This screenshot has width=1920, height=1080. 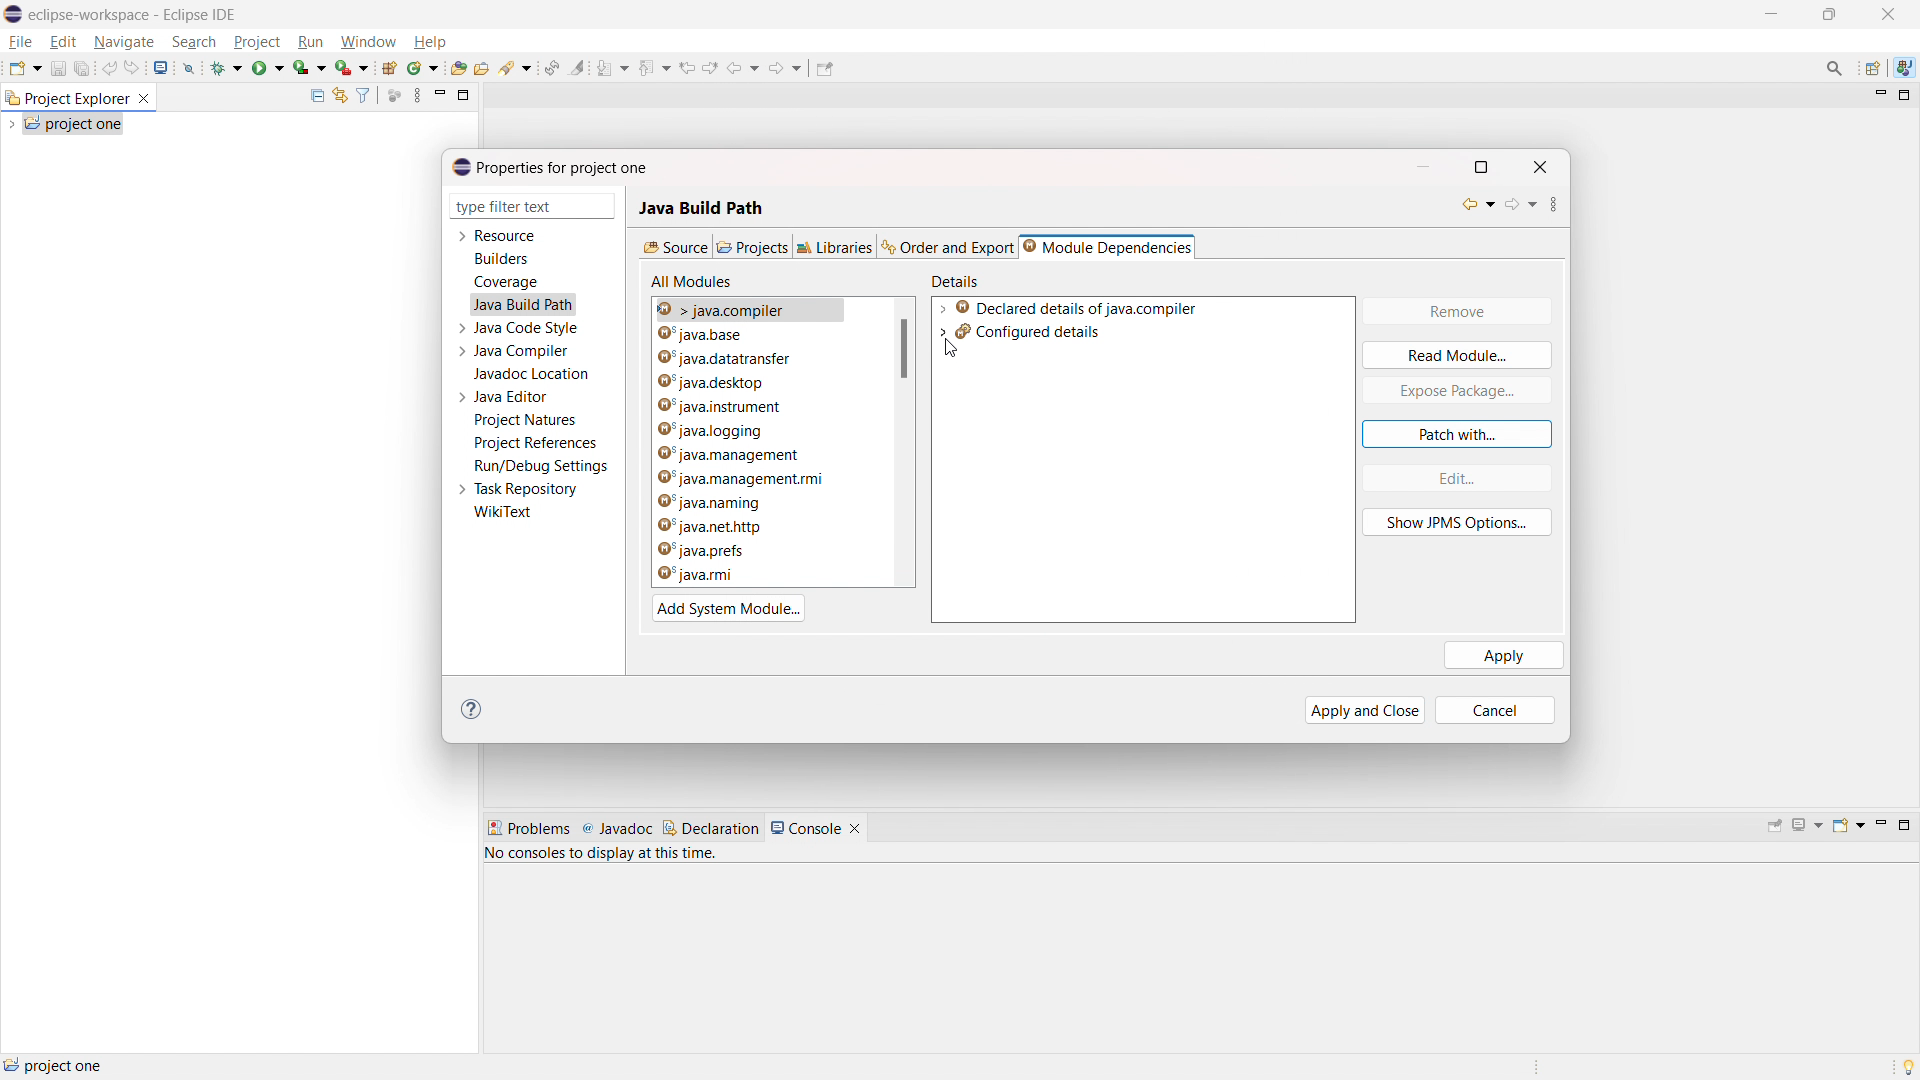 I want to click on open console, so click(x=1848, y=825).